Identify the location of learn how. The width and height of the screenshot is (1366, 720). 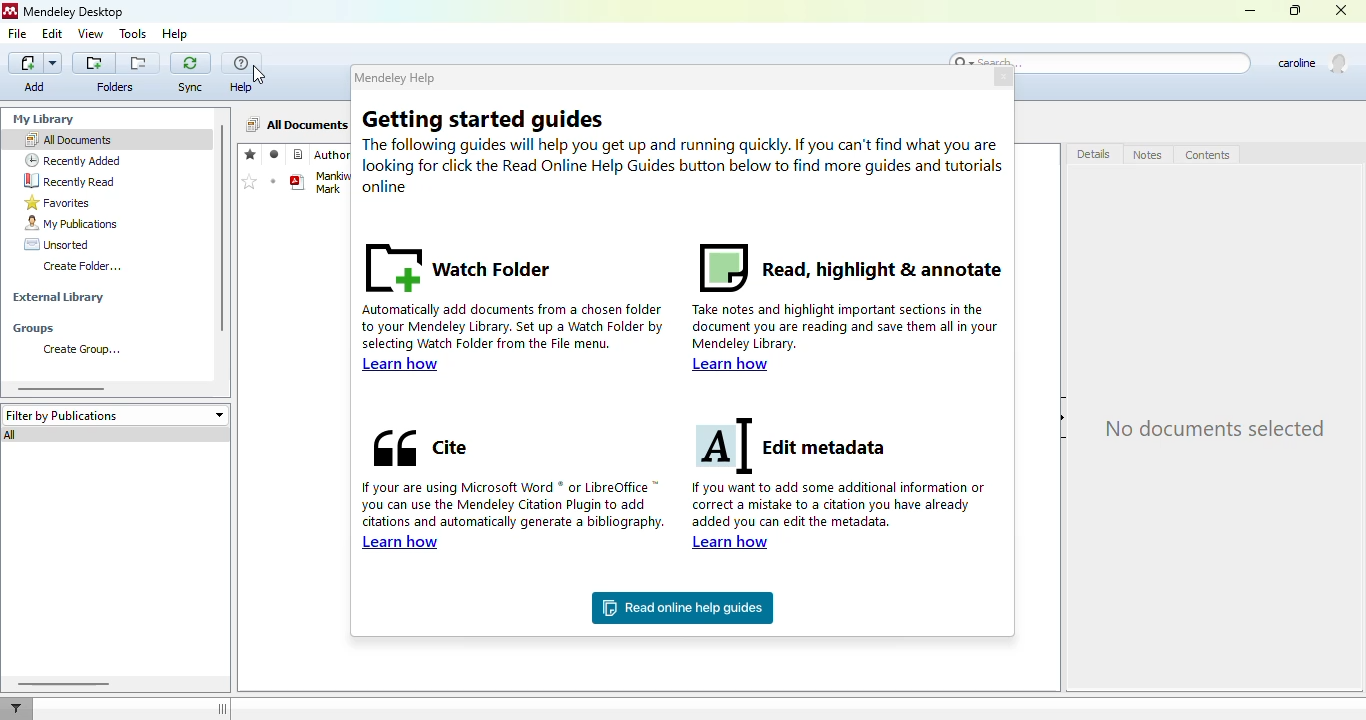
(730, 365).